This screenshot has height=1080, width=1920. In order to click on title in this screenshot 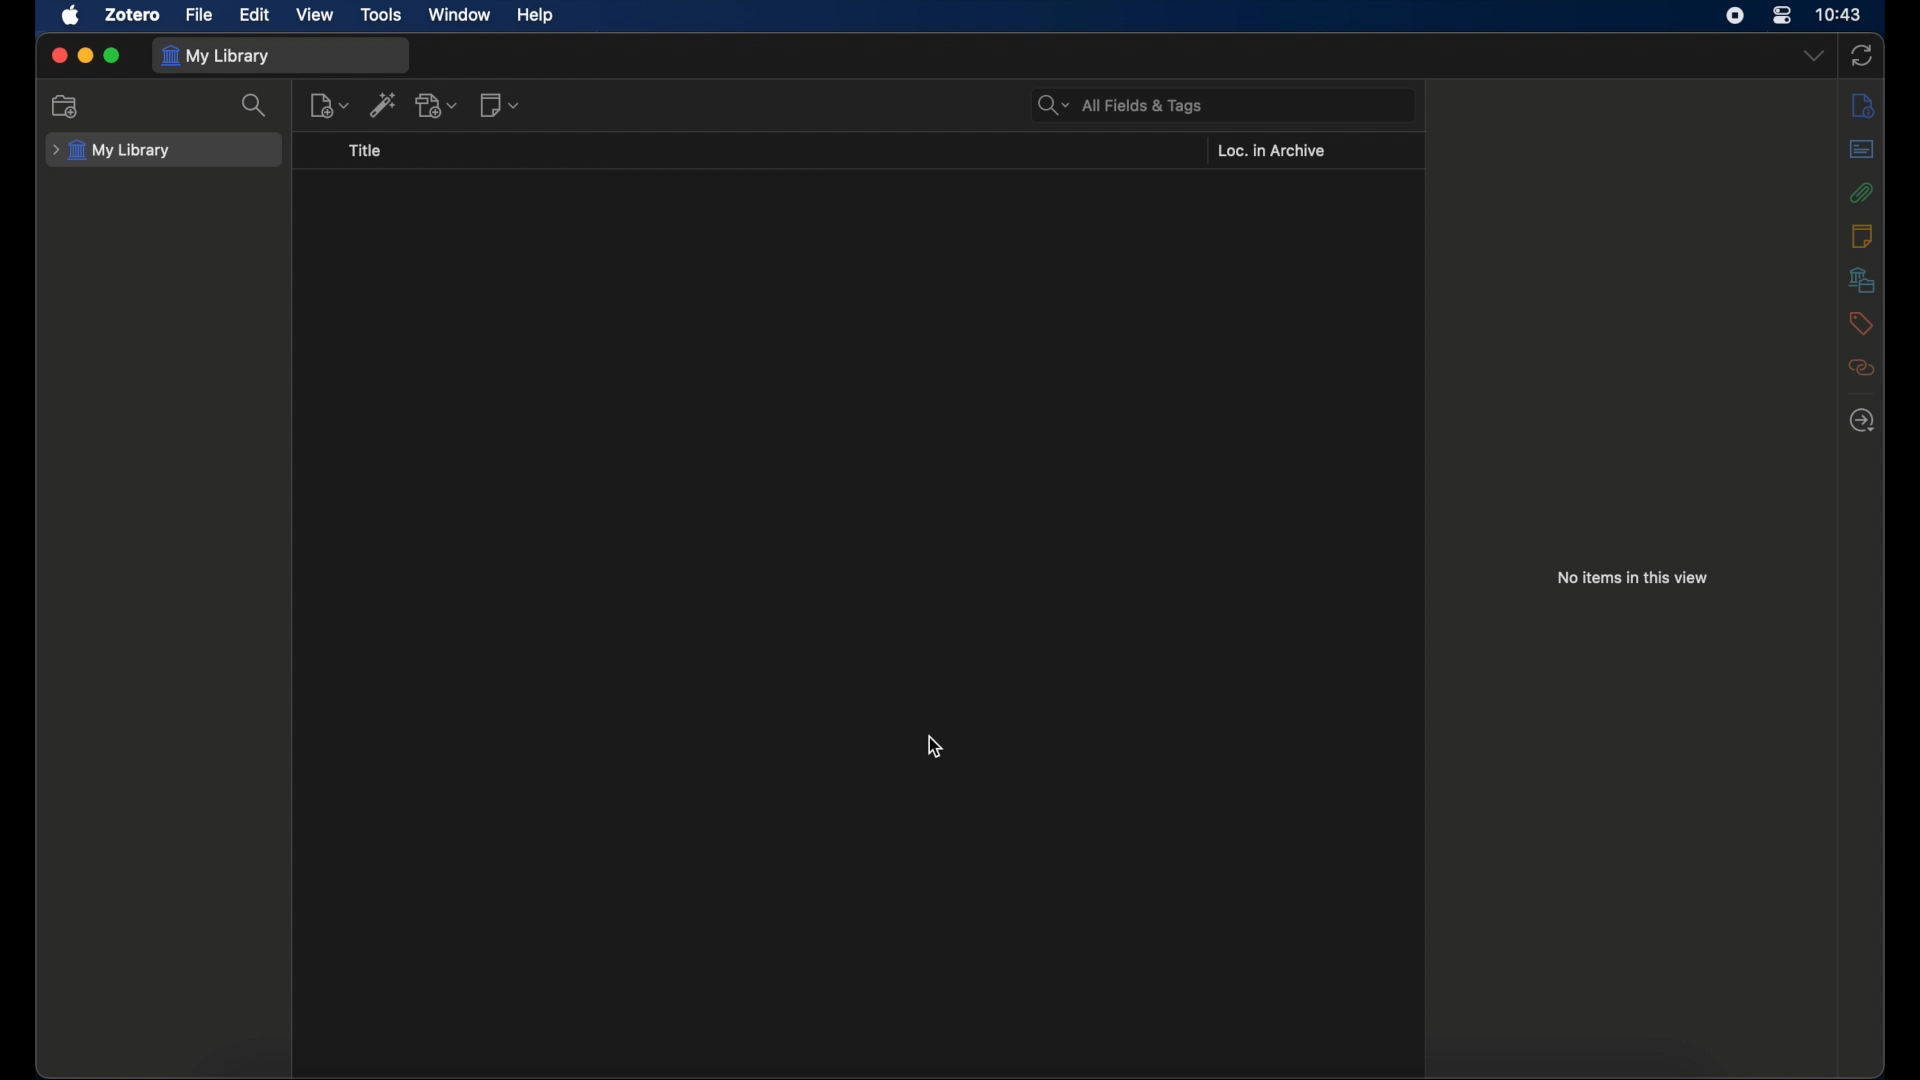, I will do `click(367, 151)`.